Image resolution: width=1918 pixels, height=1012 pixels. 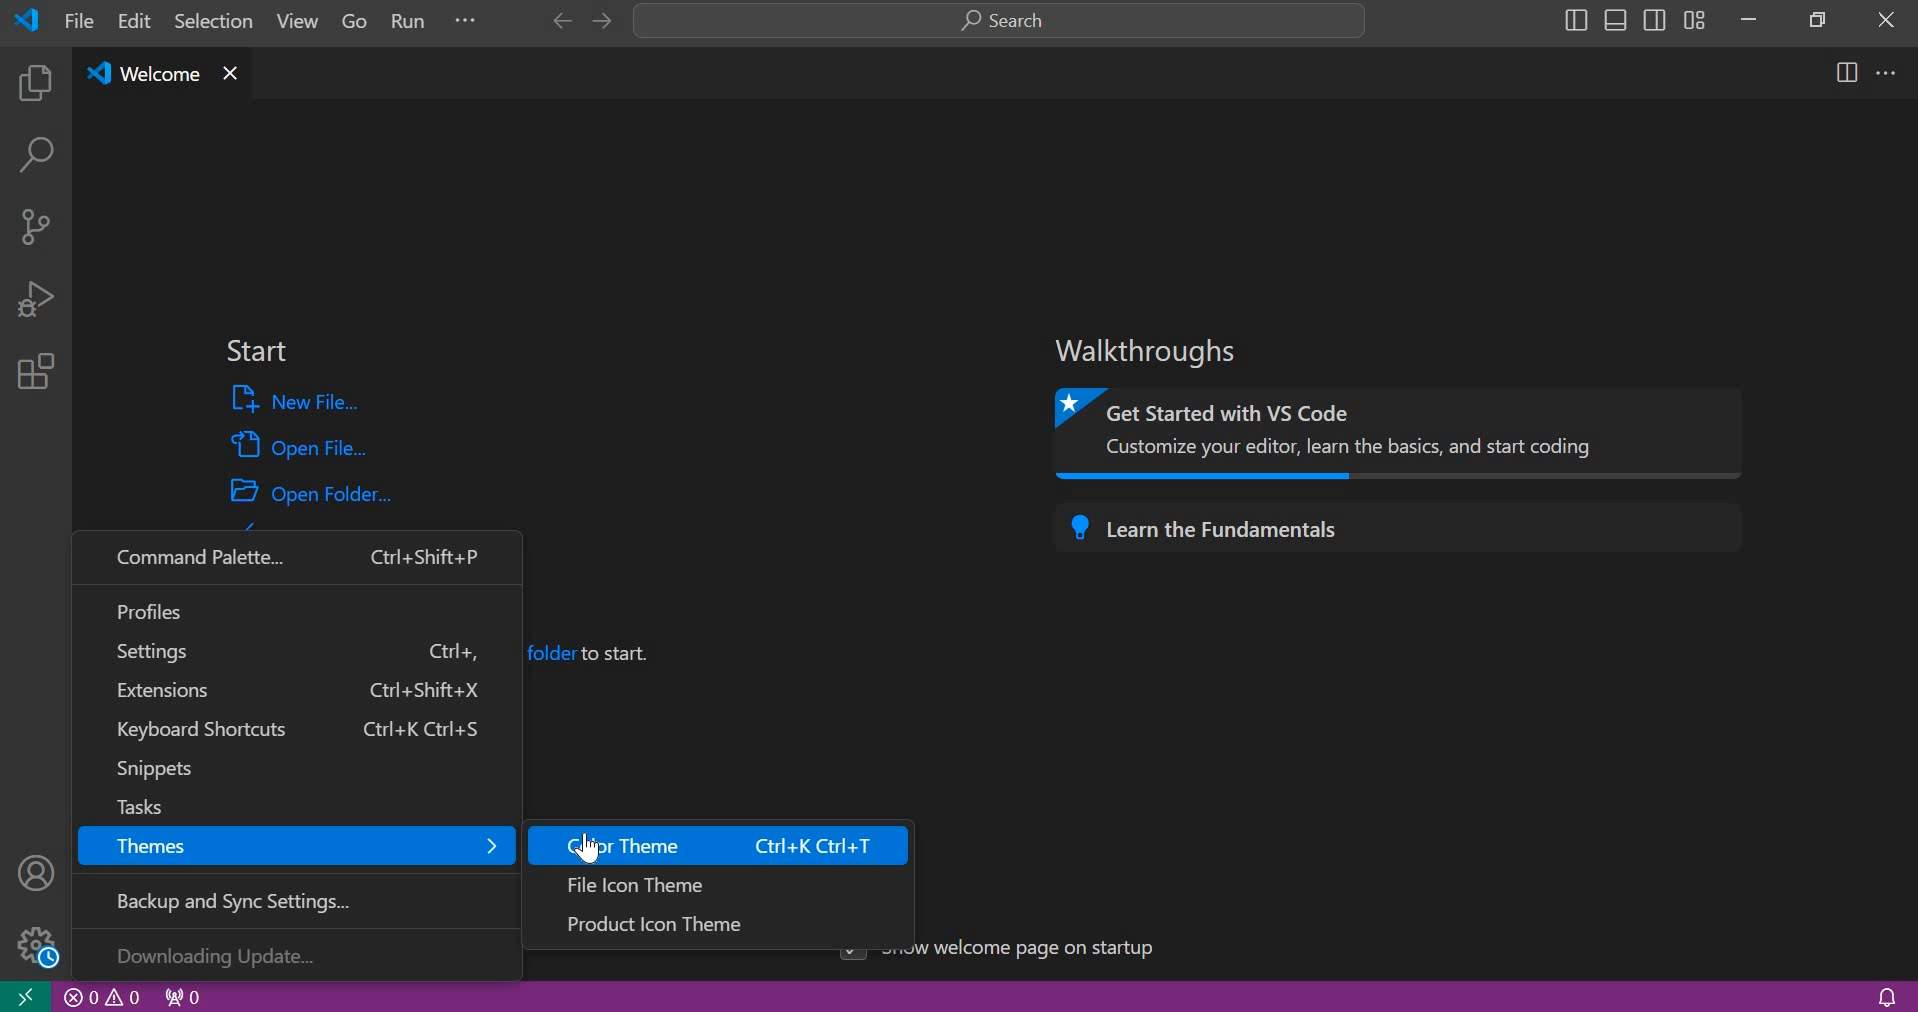 What do you see at coordinates (292, 731) in the screenshot?
I see `keyboard shortcuts` at bounding box center [292, 731].